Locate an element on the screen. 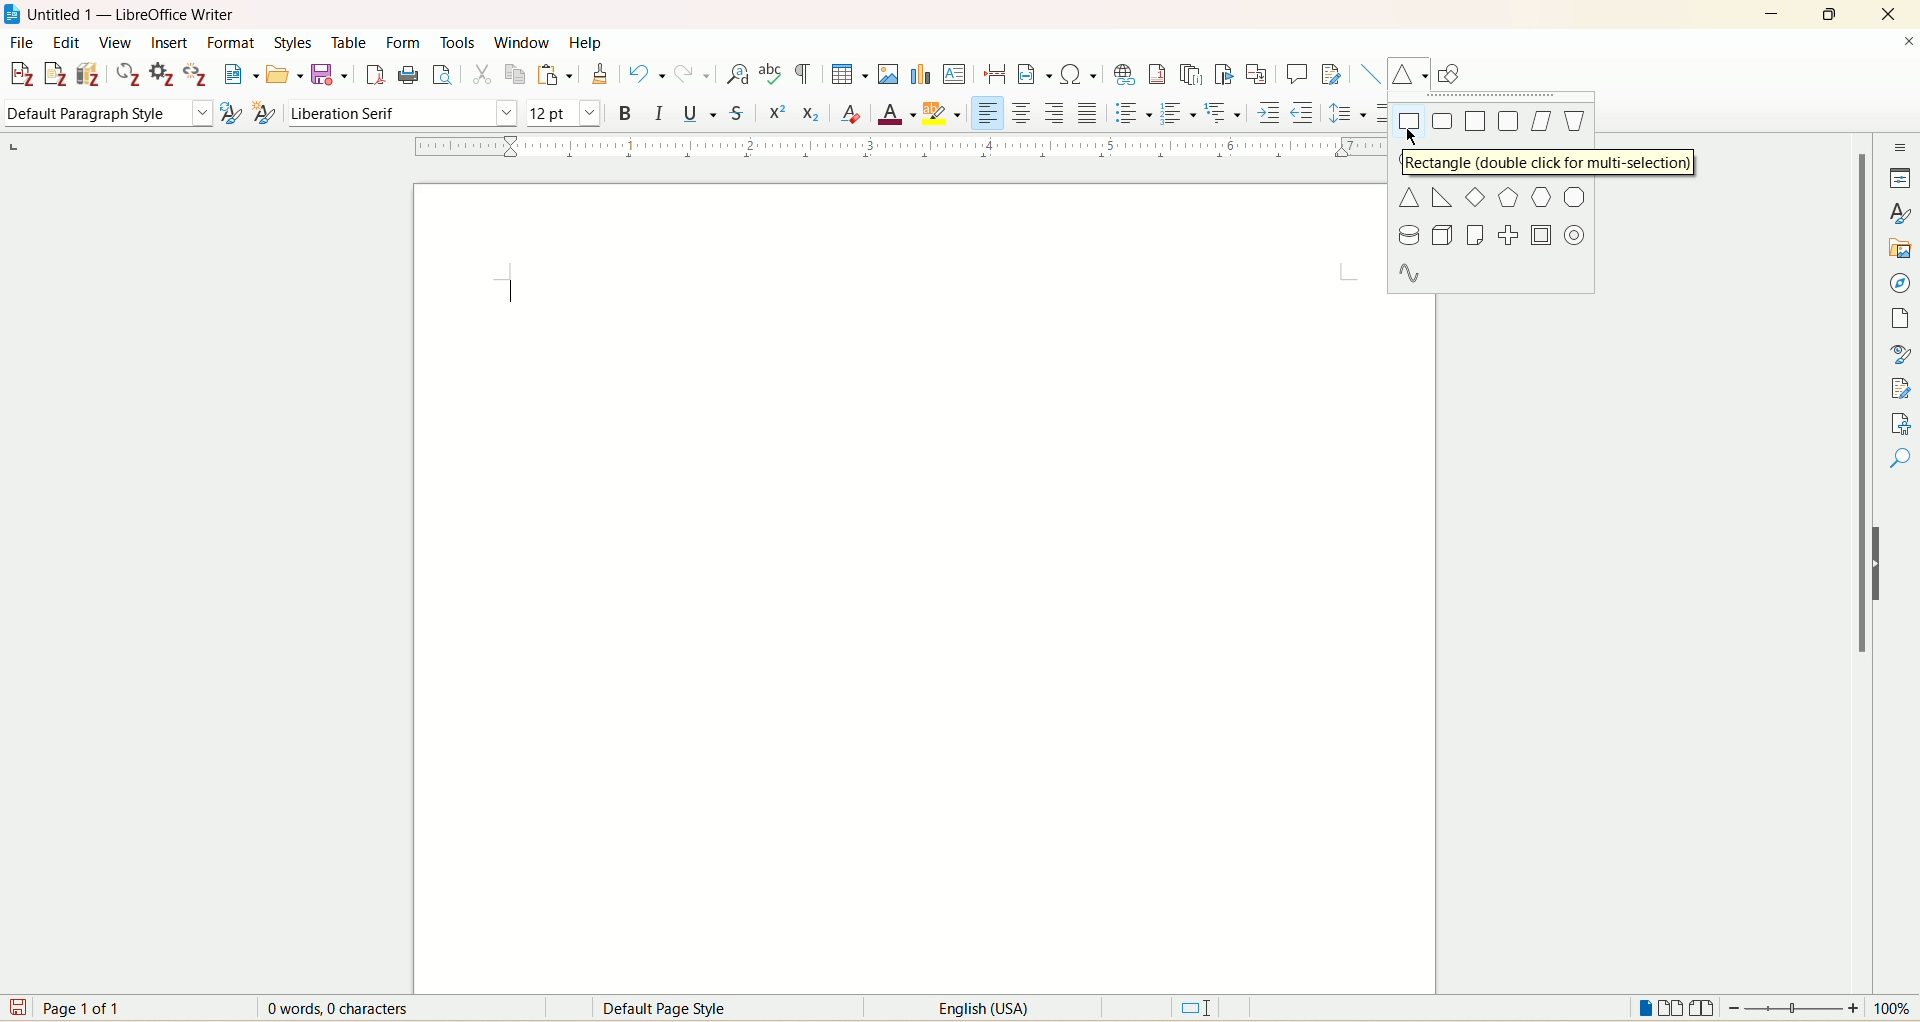 This screenshot has width=1920, height=1022. styles is located at coordinates (1902, 212).